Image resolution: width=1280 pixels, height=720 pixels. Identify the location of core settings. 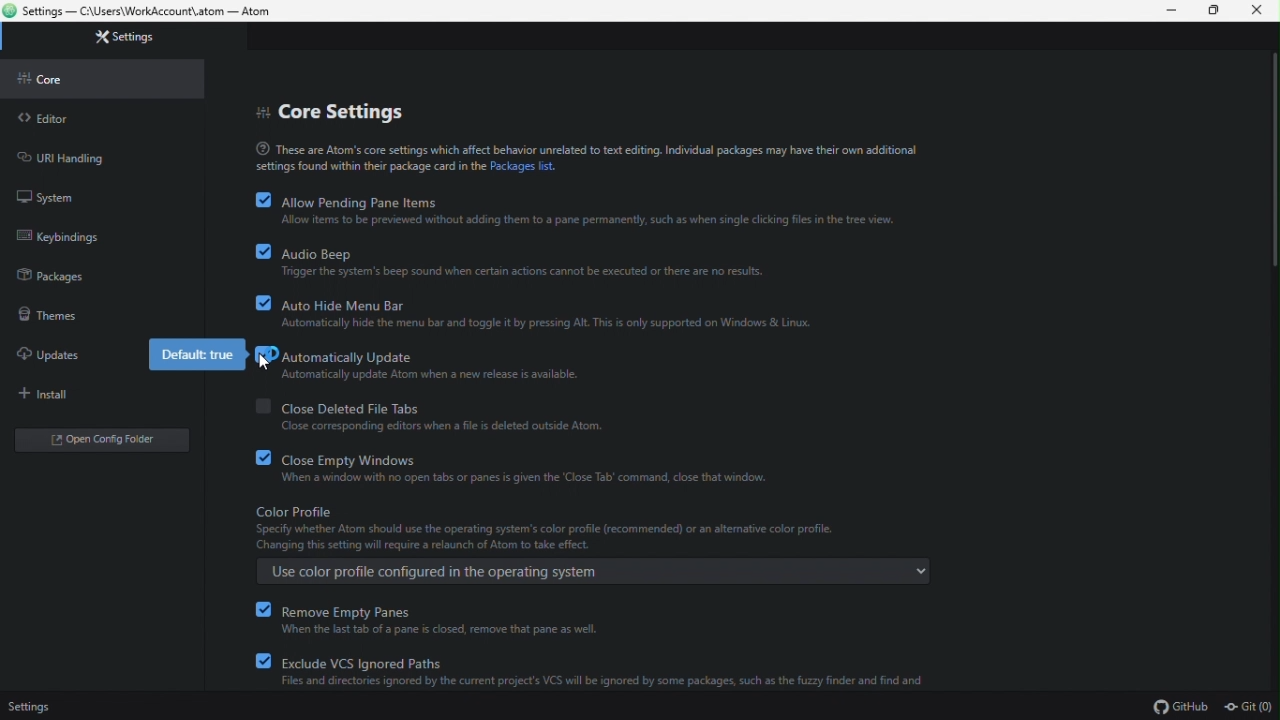
(332, 110).